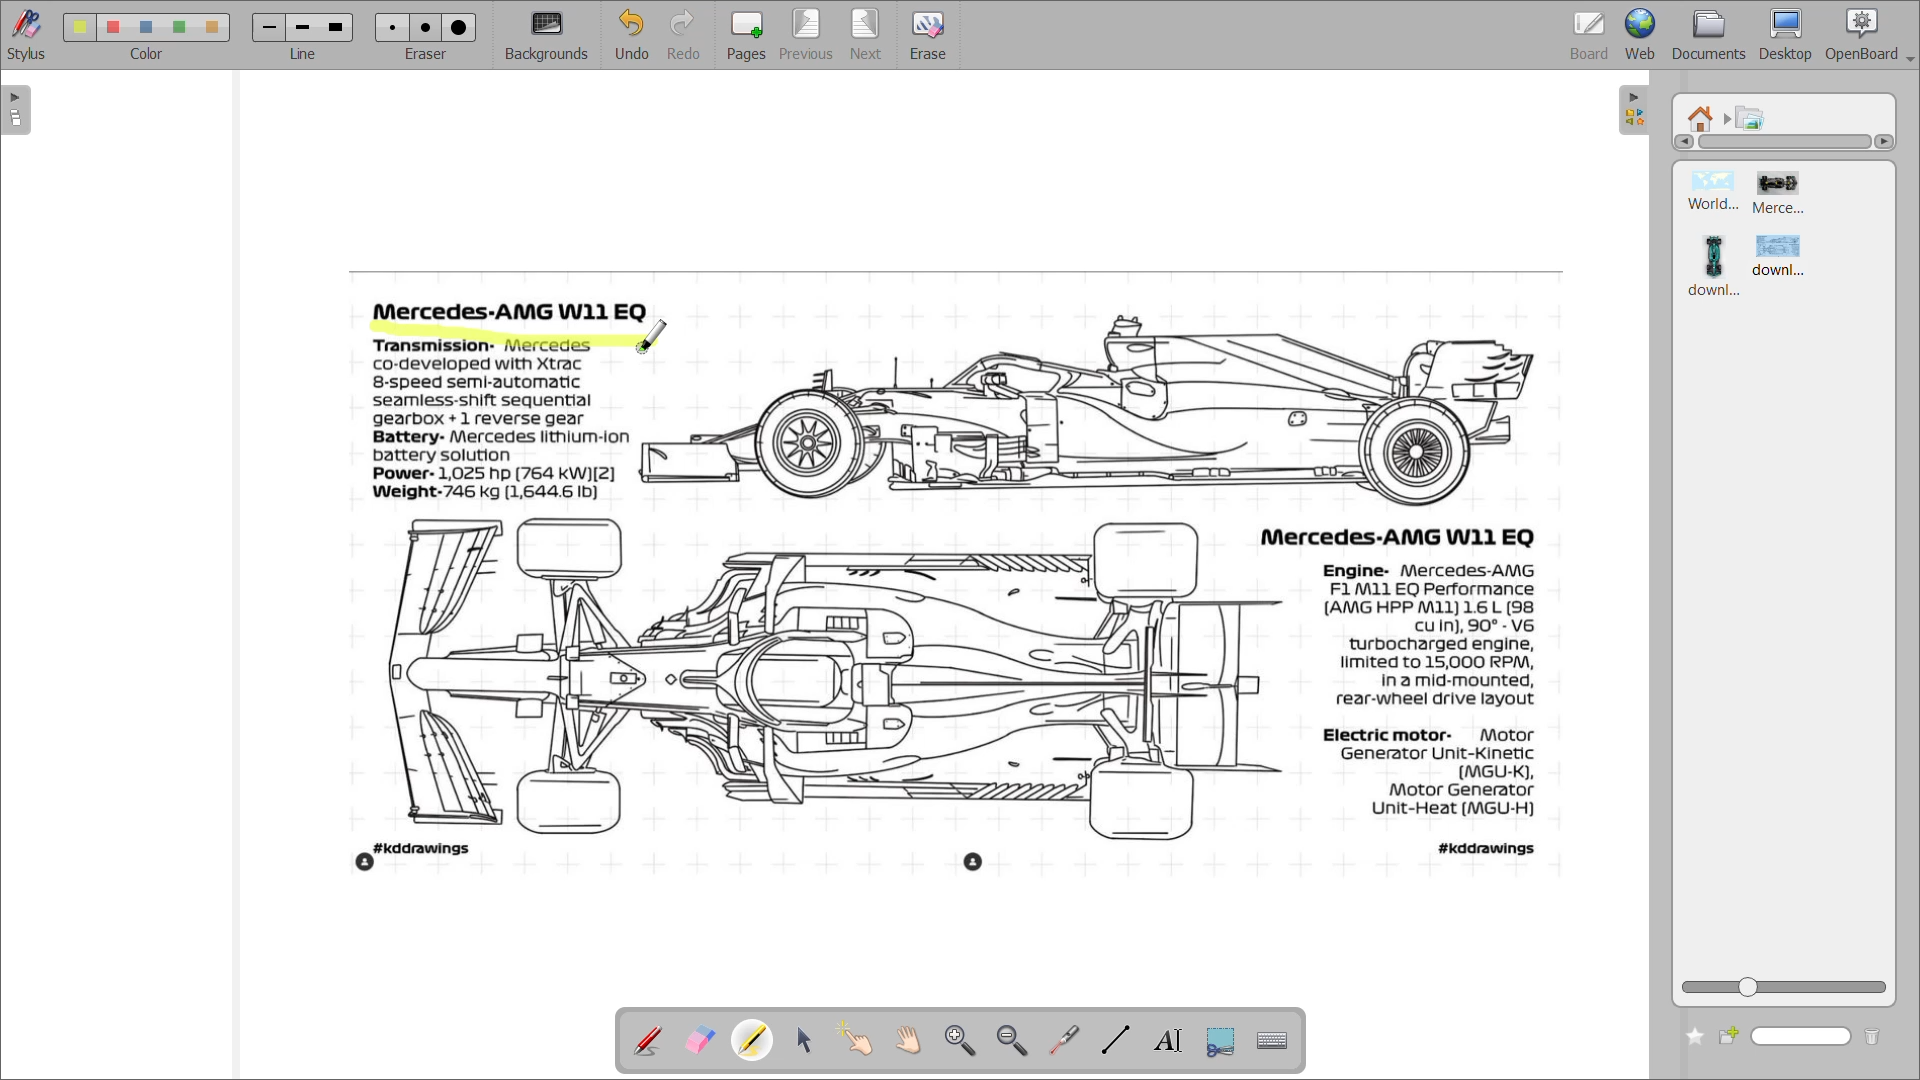 The height and width of the screenshot is (1080, 1920). What do you see at coordinates (550, 35) in the screenshot?
I see `background` at bounding box center [550, 35].